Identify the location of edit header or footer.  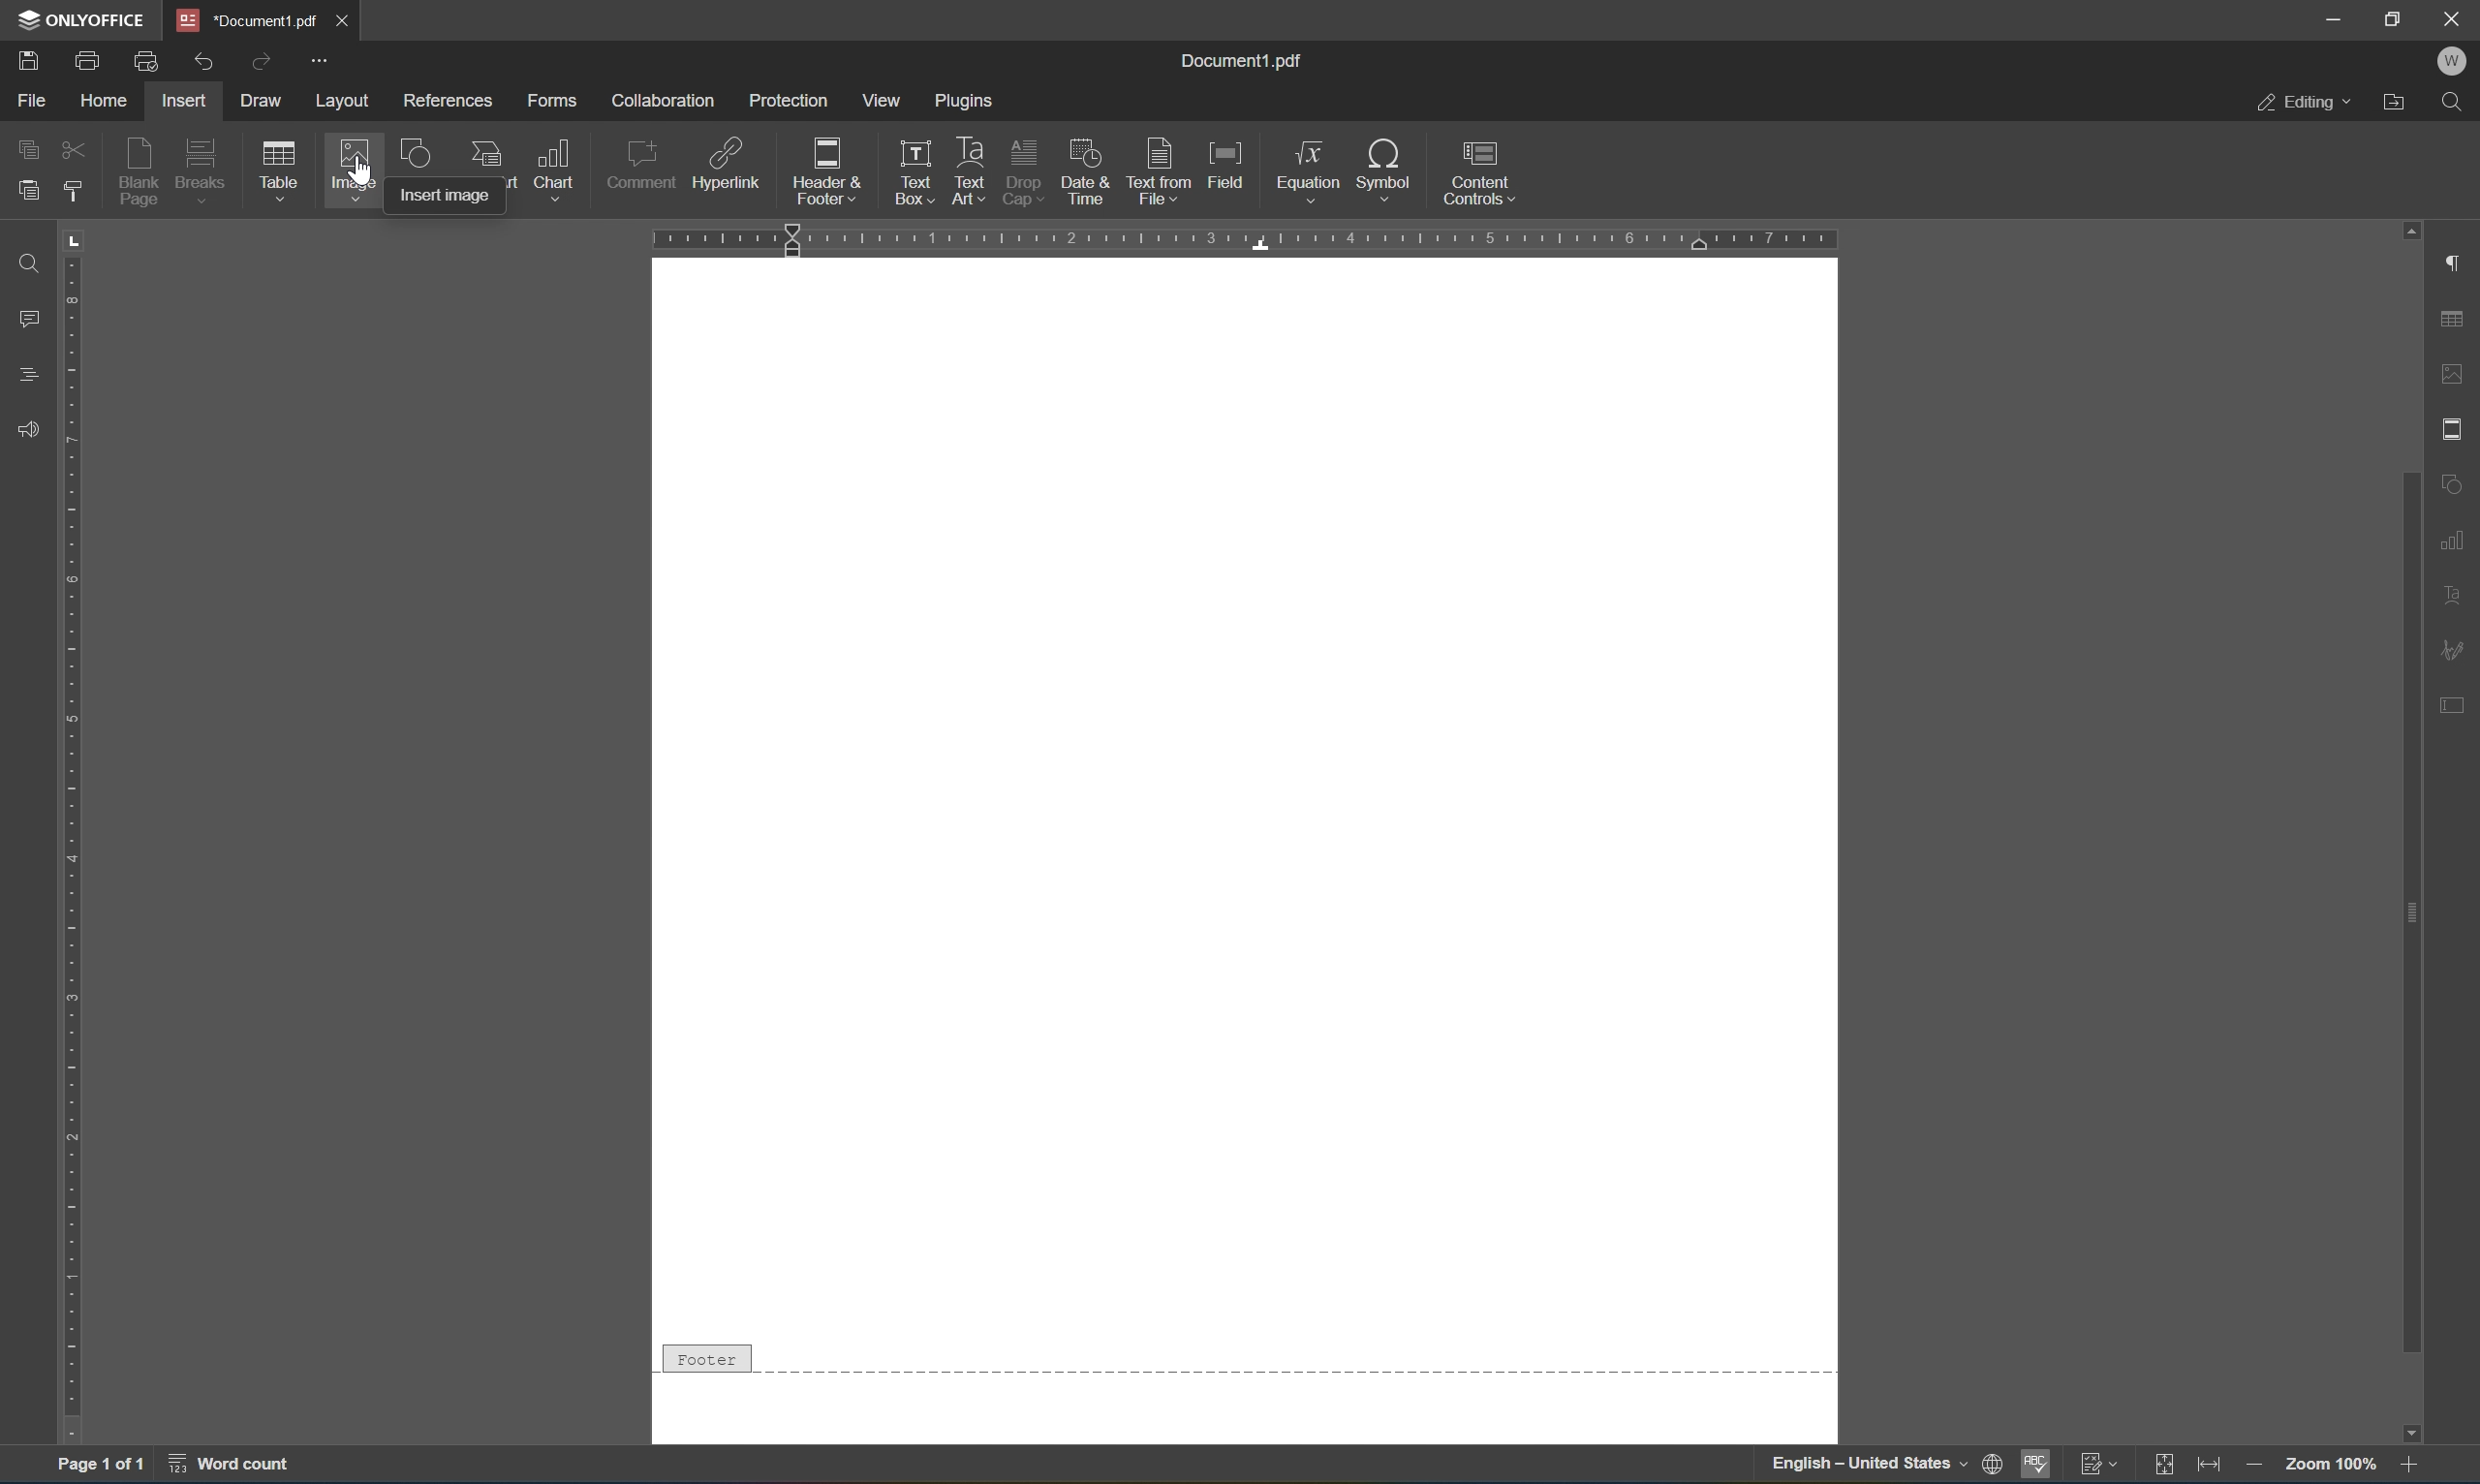
(932, 194).